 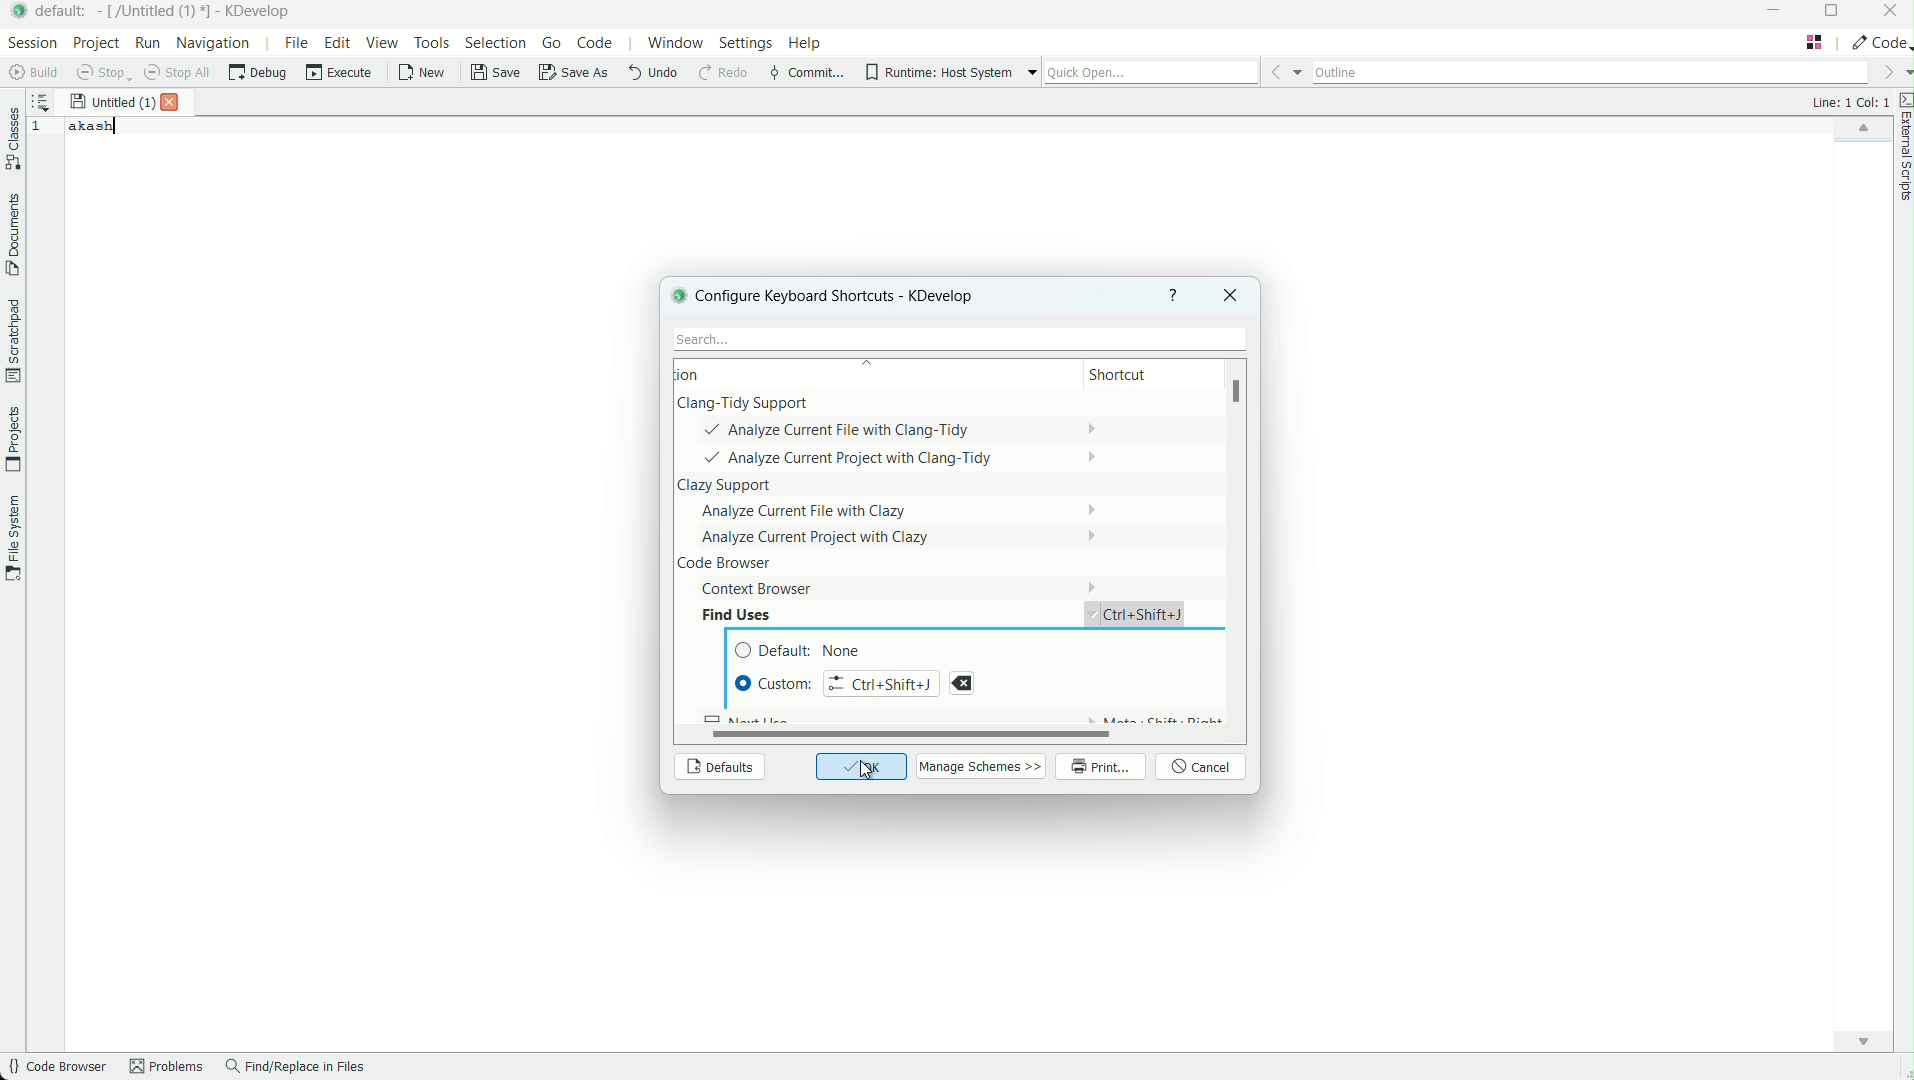 I want to click on close window, so click(x=1228, y=295).